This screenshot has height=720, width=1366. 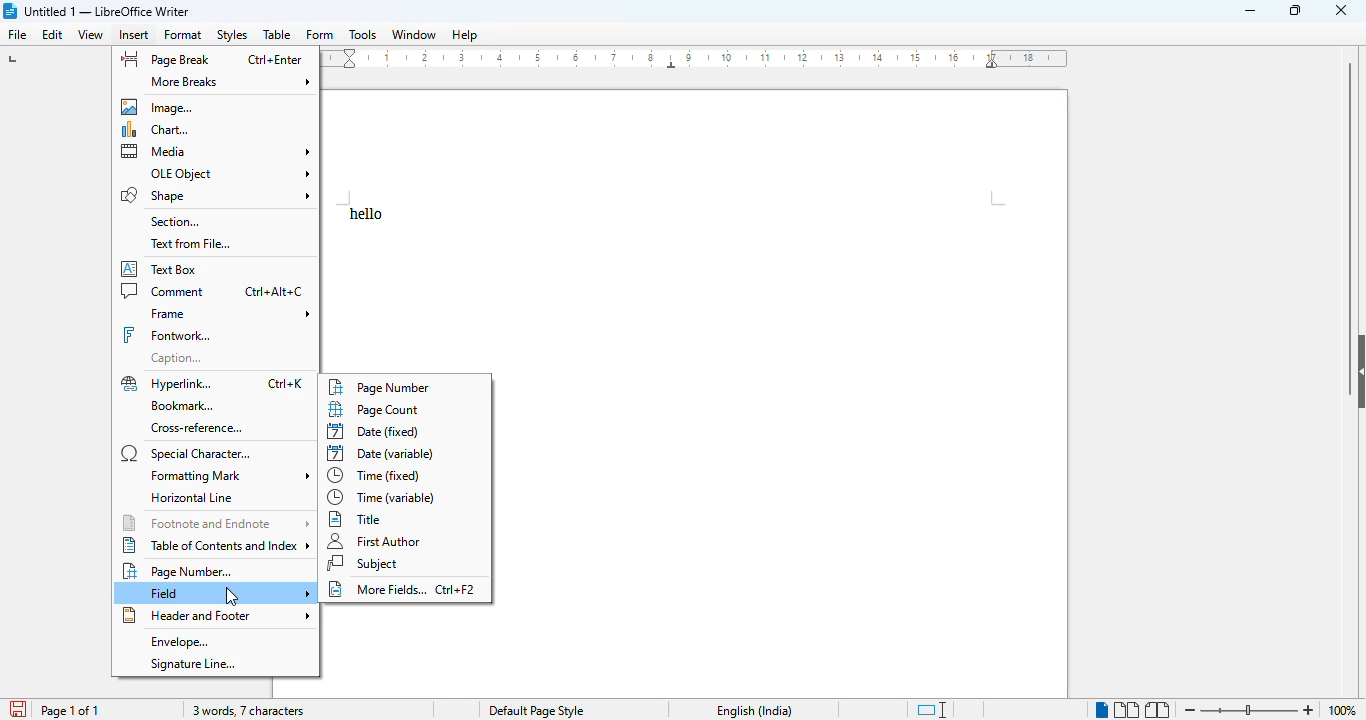 I want to click on 3 words, 7 characters, so click(x=252, y=711).